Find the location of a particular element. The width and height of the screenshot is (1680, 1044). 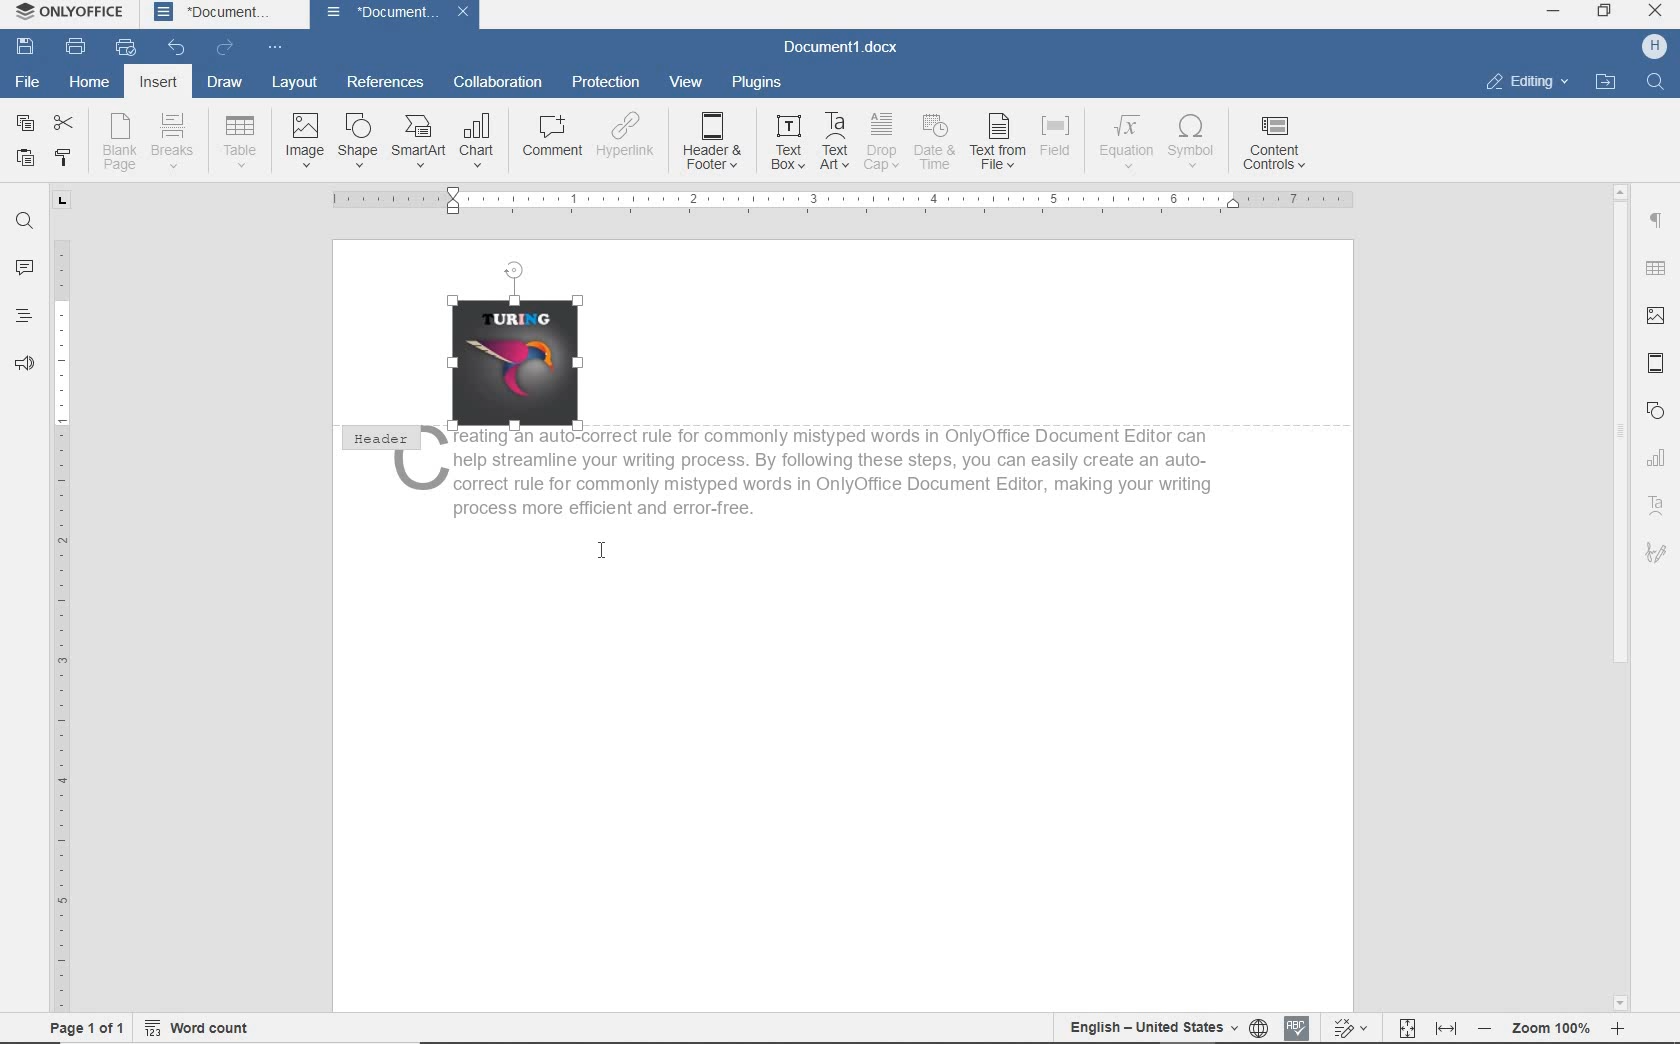

 is located at coordinates (936, 140).